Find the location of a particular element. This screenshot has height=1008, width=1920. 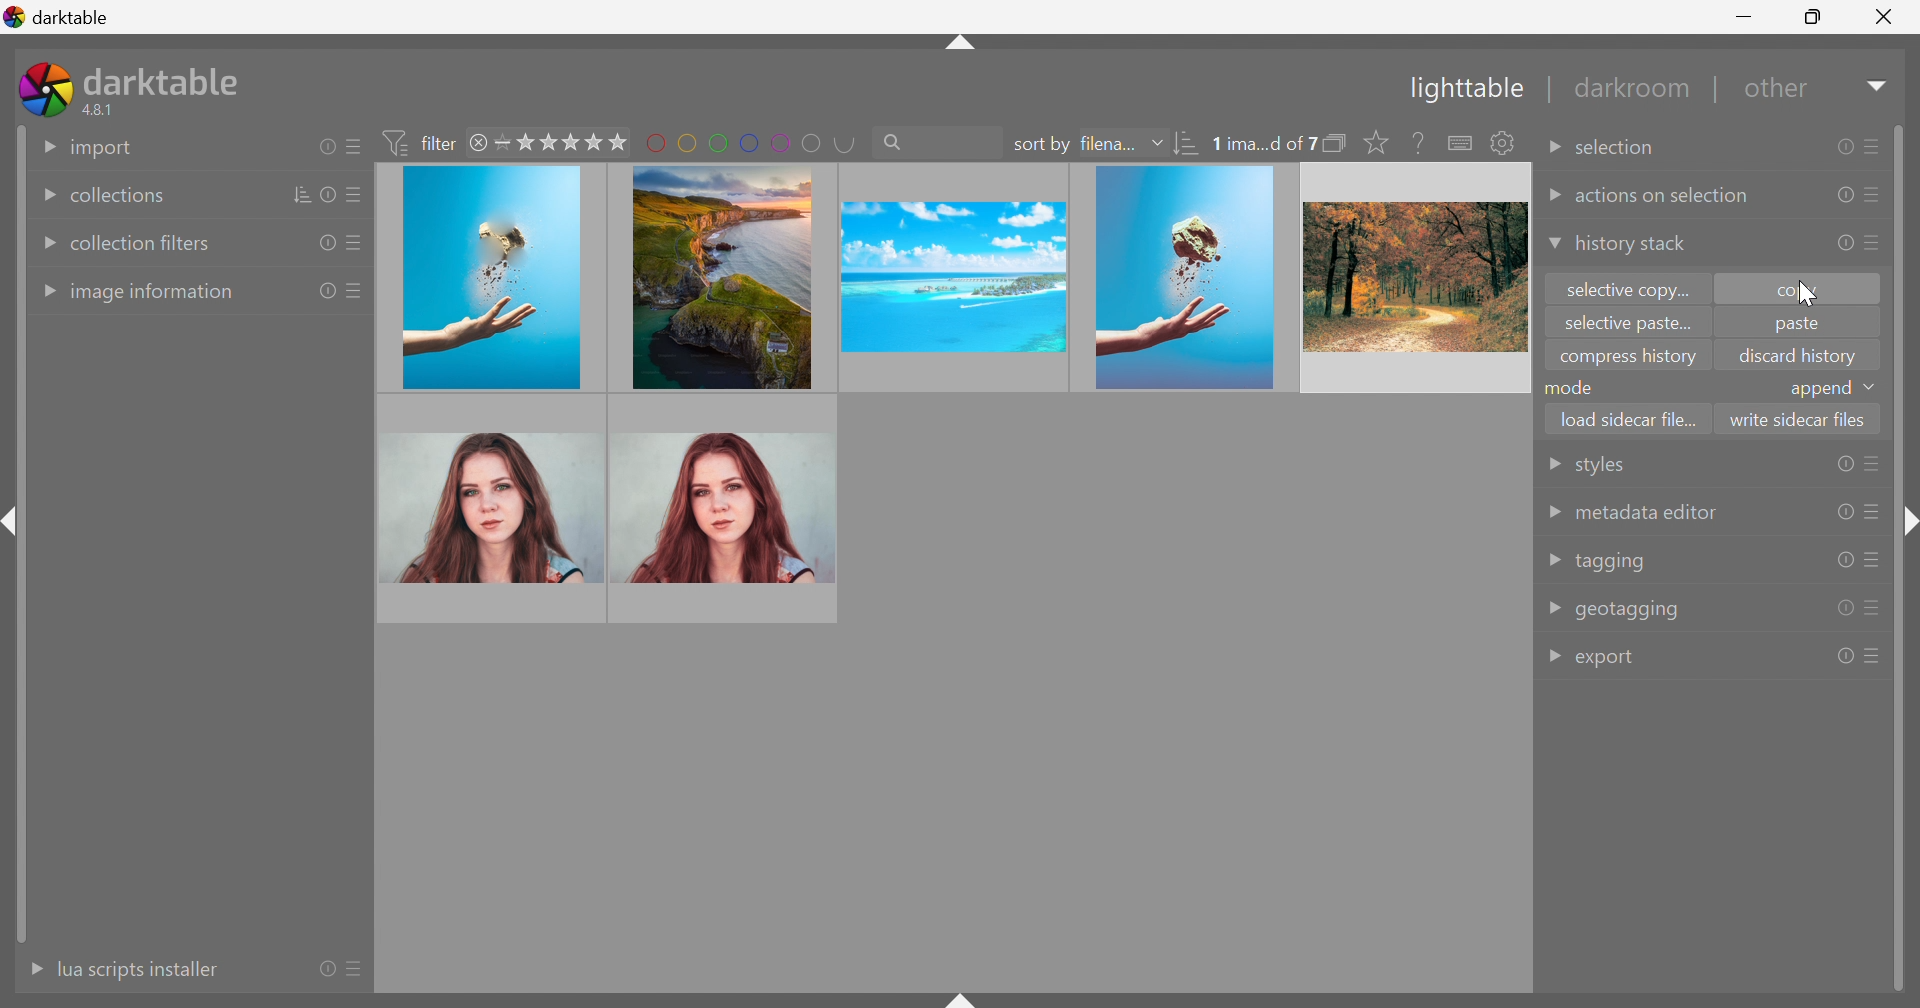

selection is located at coordinates (1621, 149).